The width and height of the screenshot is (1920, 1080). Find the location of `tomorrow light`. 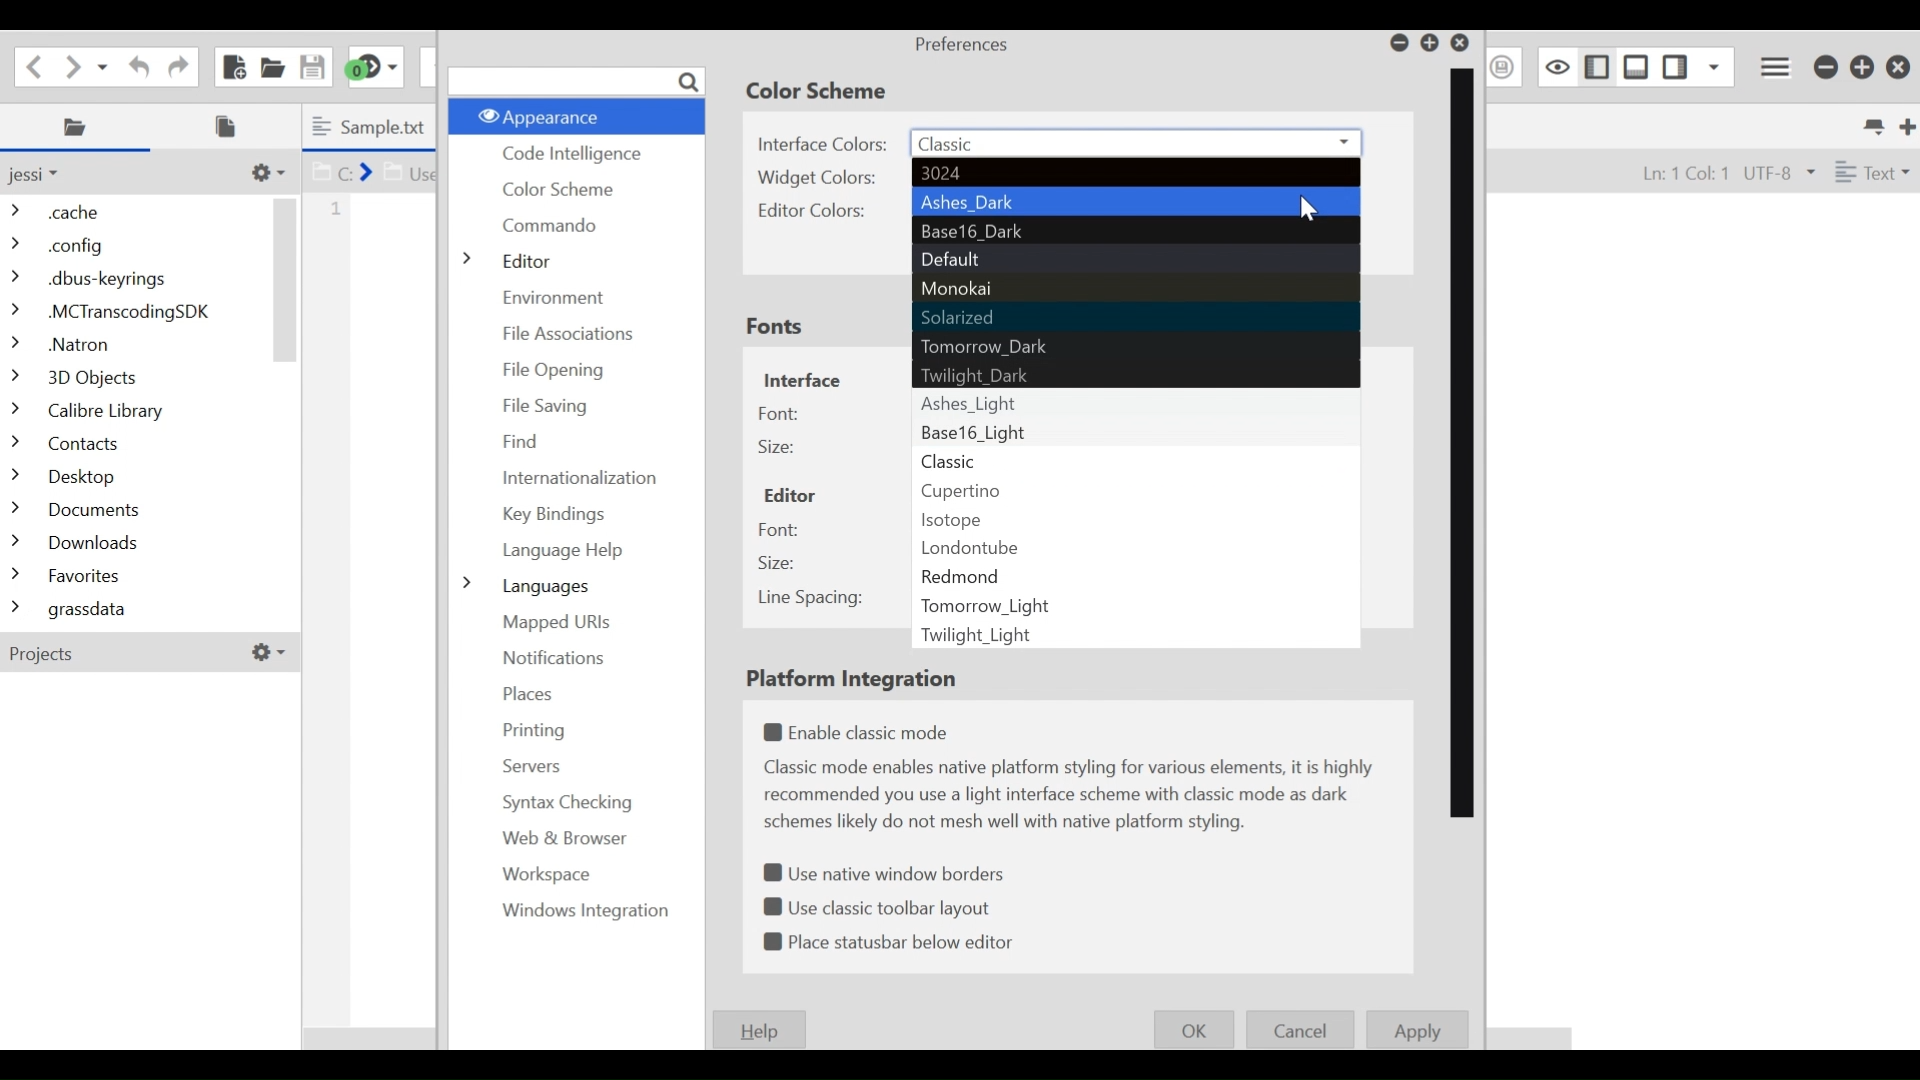

tomorrow light is located at coordinates (1138, 602).